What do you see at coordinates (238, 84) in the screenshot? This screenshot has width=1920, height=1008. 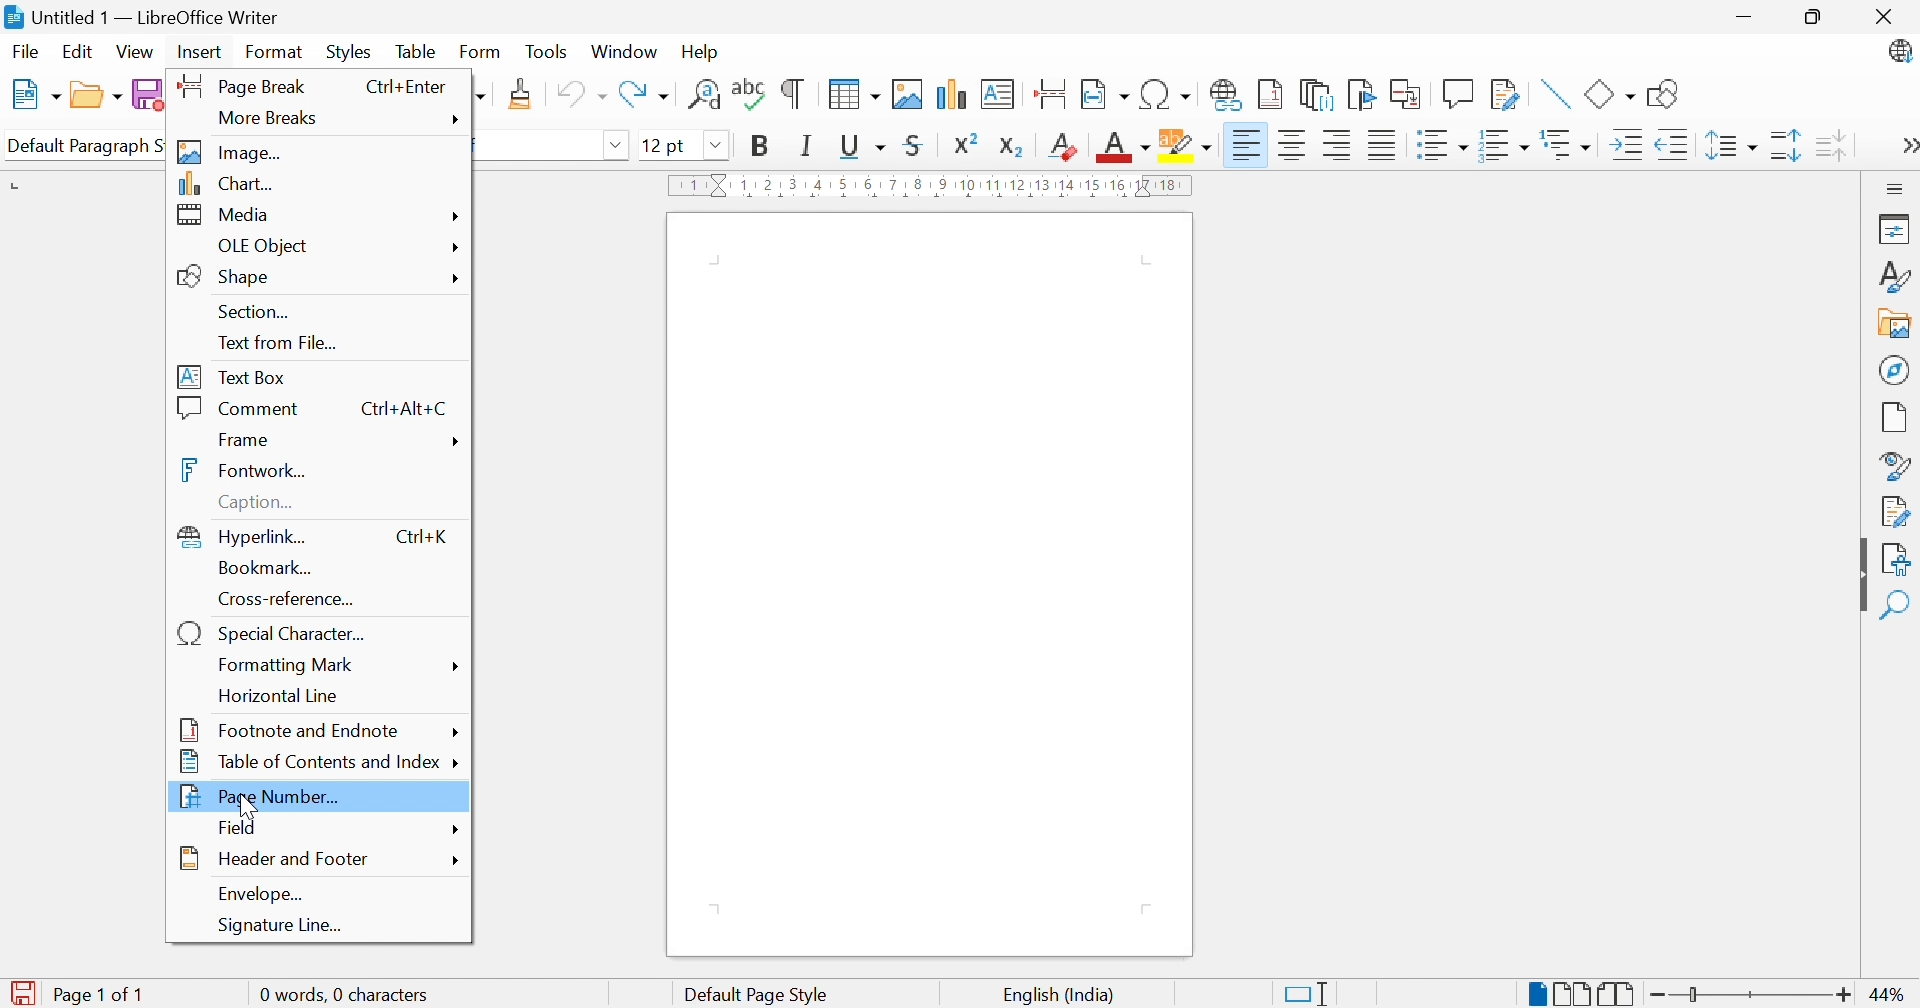 I see `Page break` at bounding box center [238, 84].